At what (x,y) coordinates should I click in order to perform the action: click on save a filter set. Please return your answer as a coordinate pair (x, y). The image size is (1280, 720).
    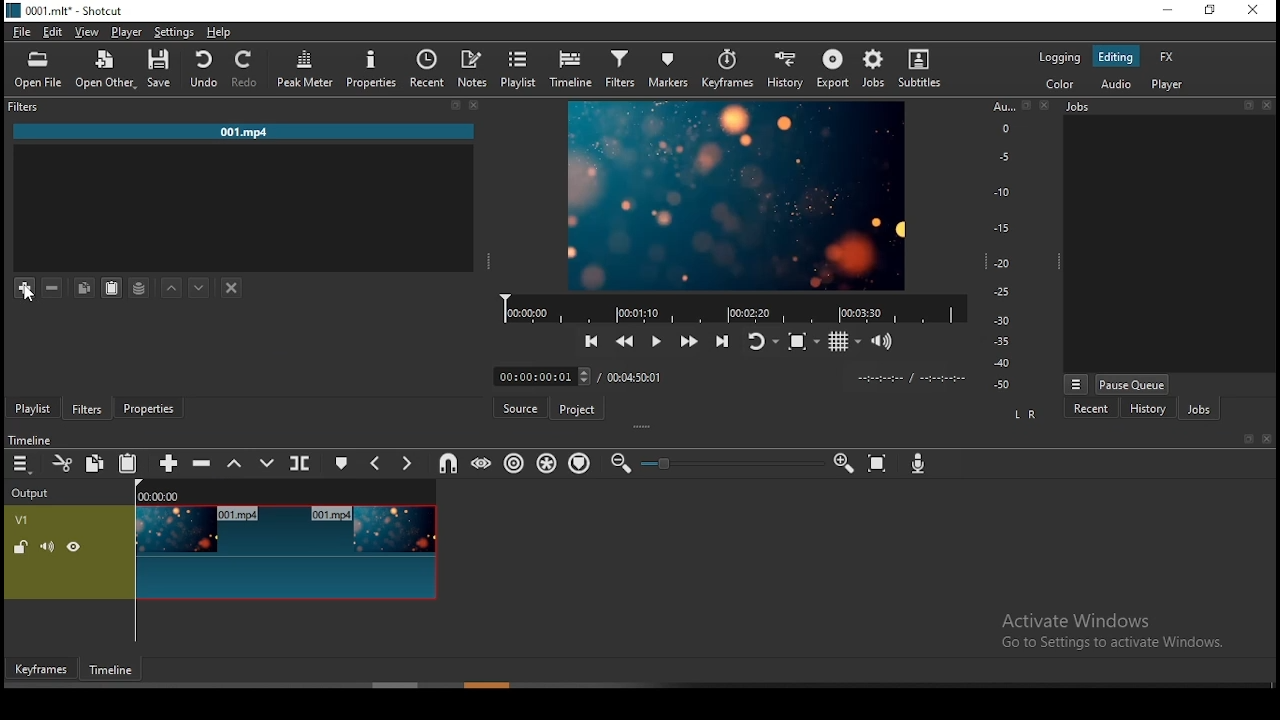
    Looking at the image, I should click on (139, 289).